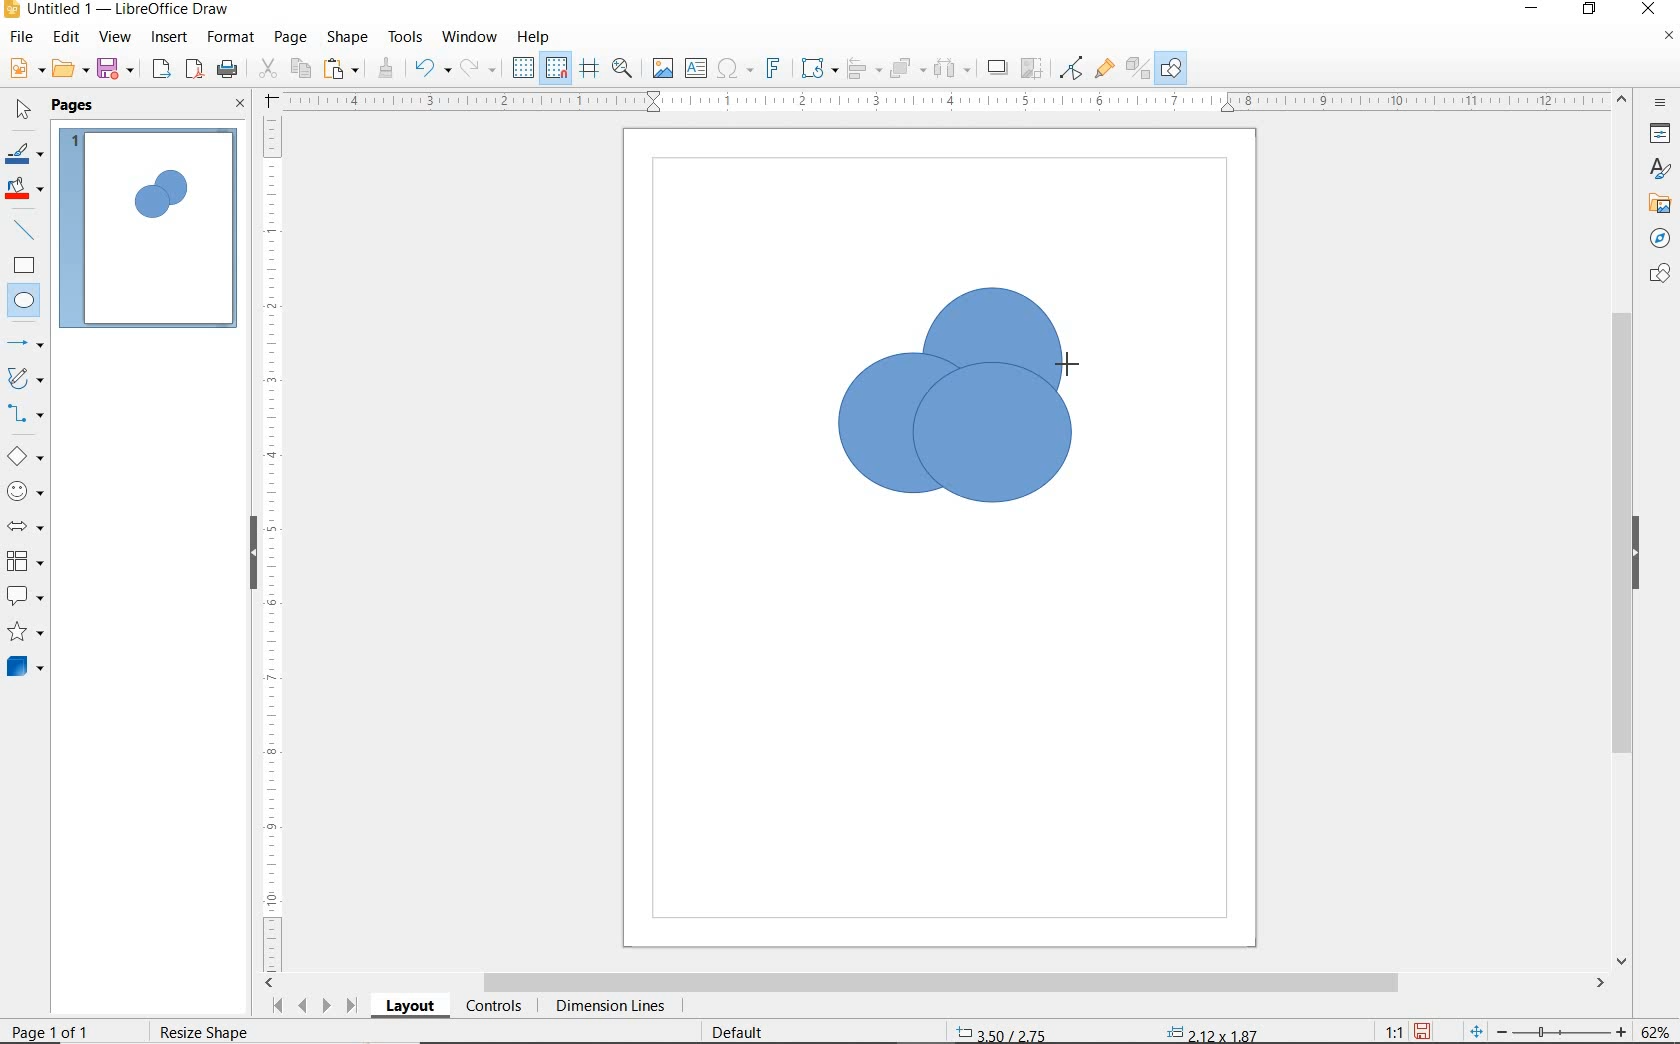  I want to click on RESTORE DOWN, so click(1590, 10).